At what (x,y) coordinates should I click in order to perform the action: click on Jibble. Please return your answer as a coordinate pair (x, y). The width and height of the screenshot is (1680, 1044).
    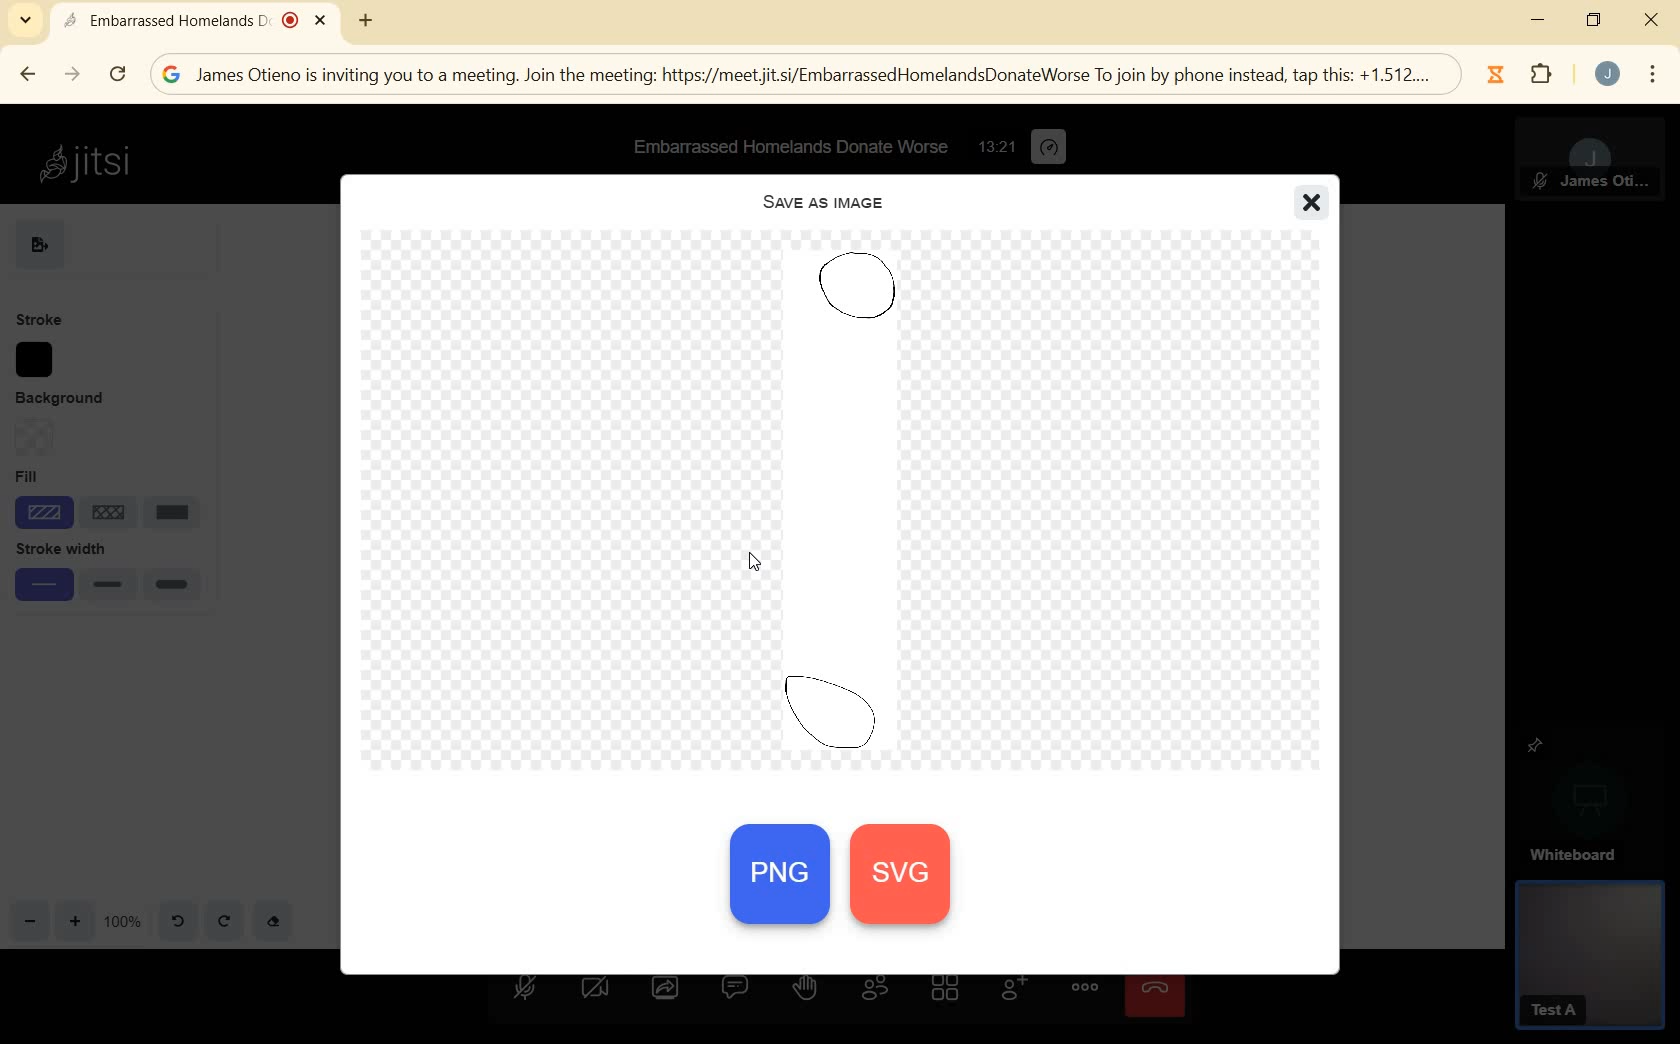
    Looking at the image, I should click on (1499, 74).